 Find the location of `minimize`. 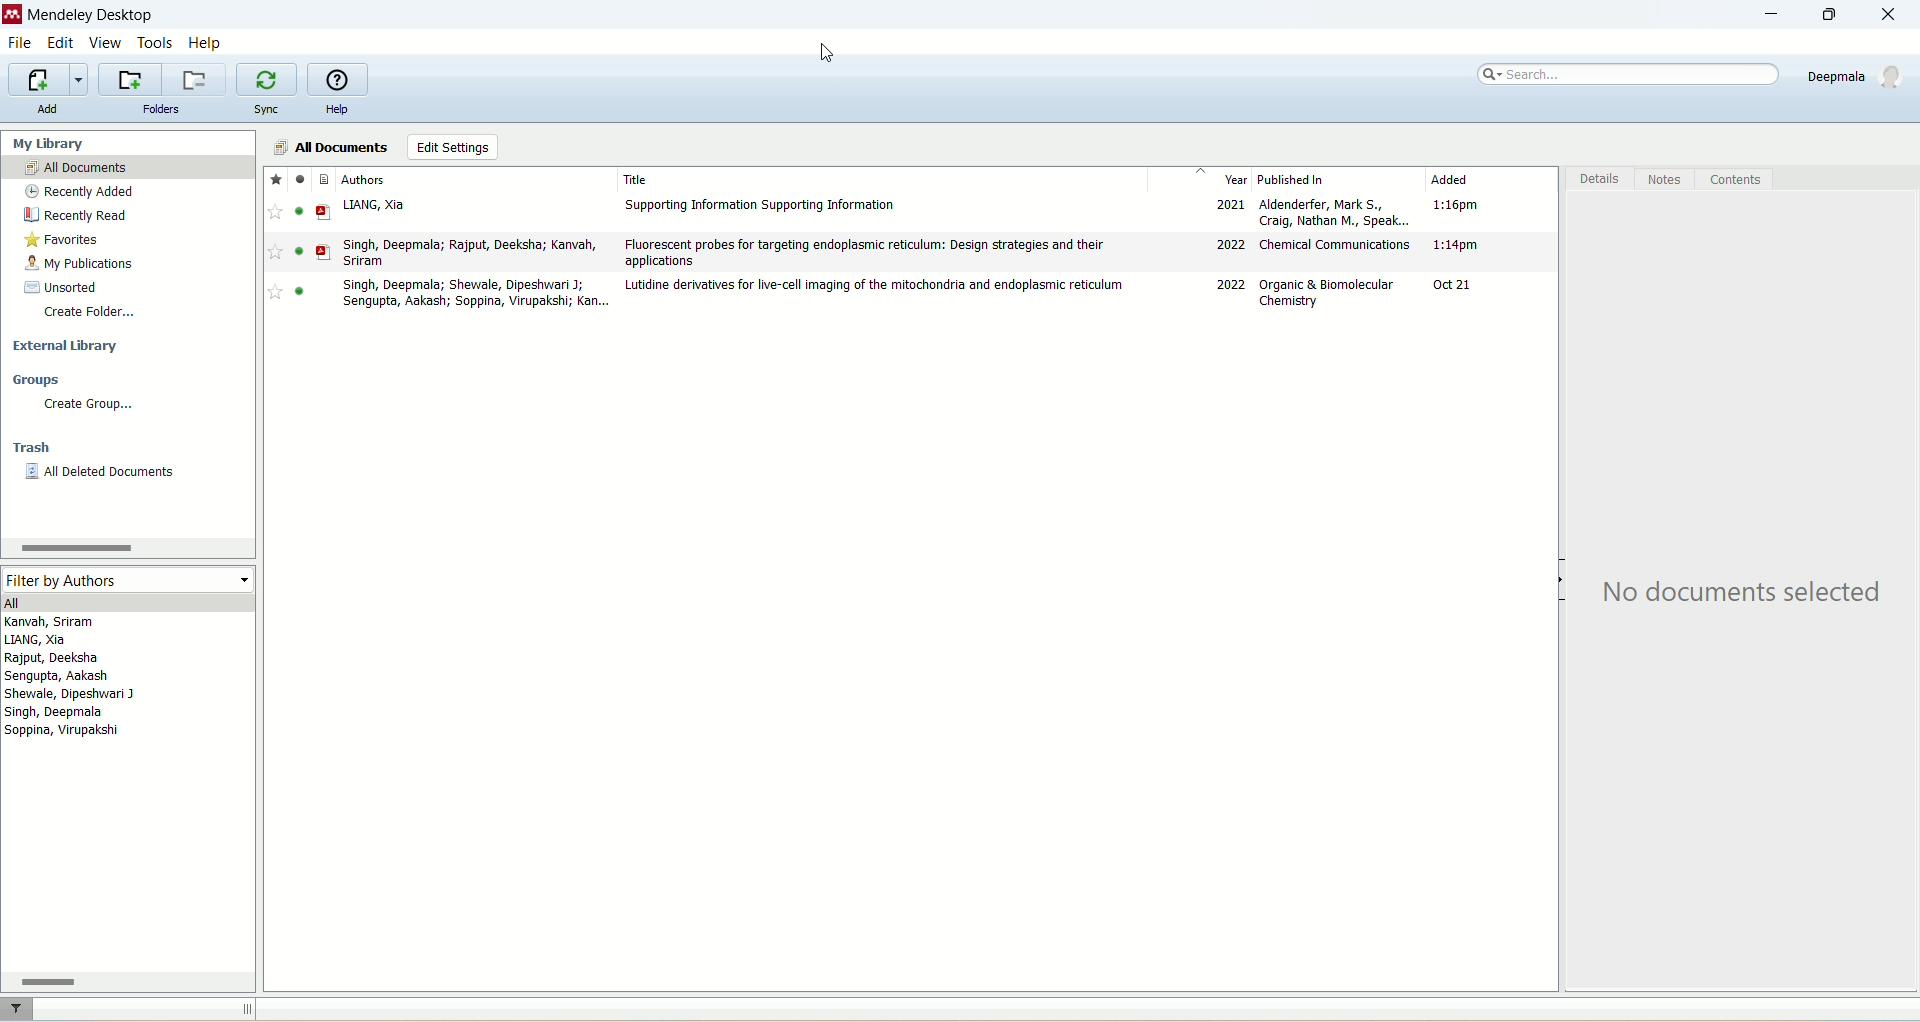

minimize is located at coordinates (1775, 13).